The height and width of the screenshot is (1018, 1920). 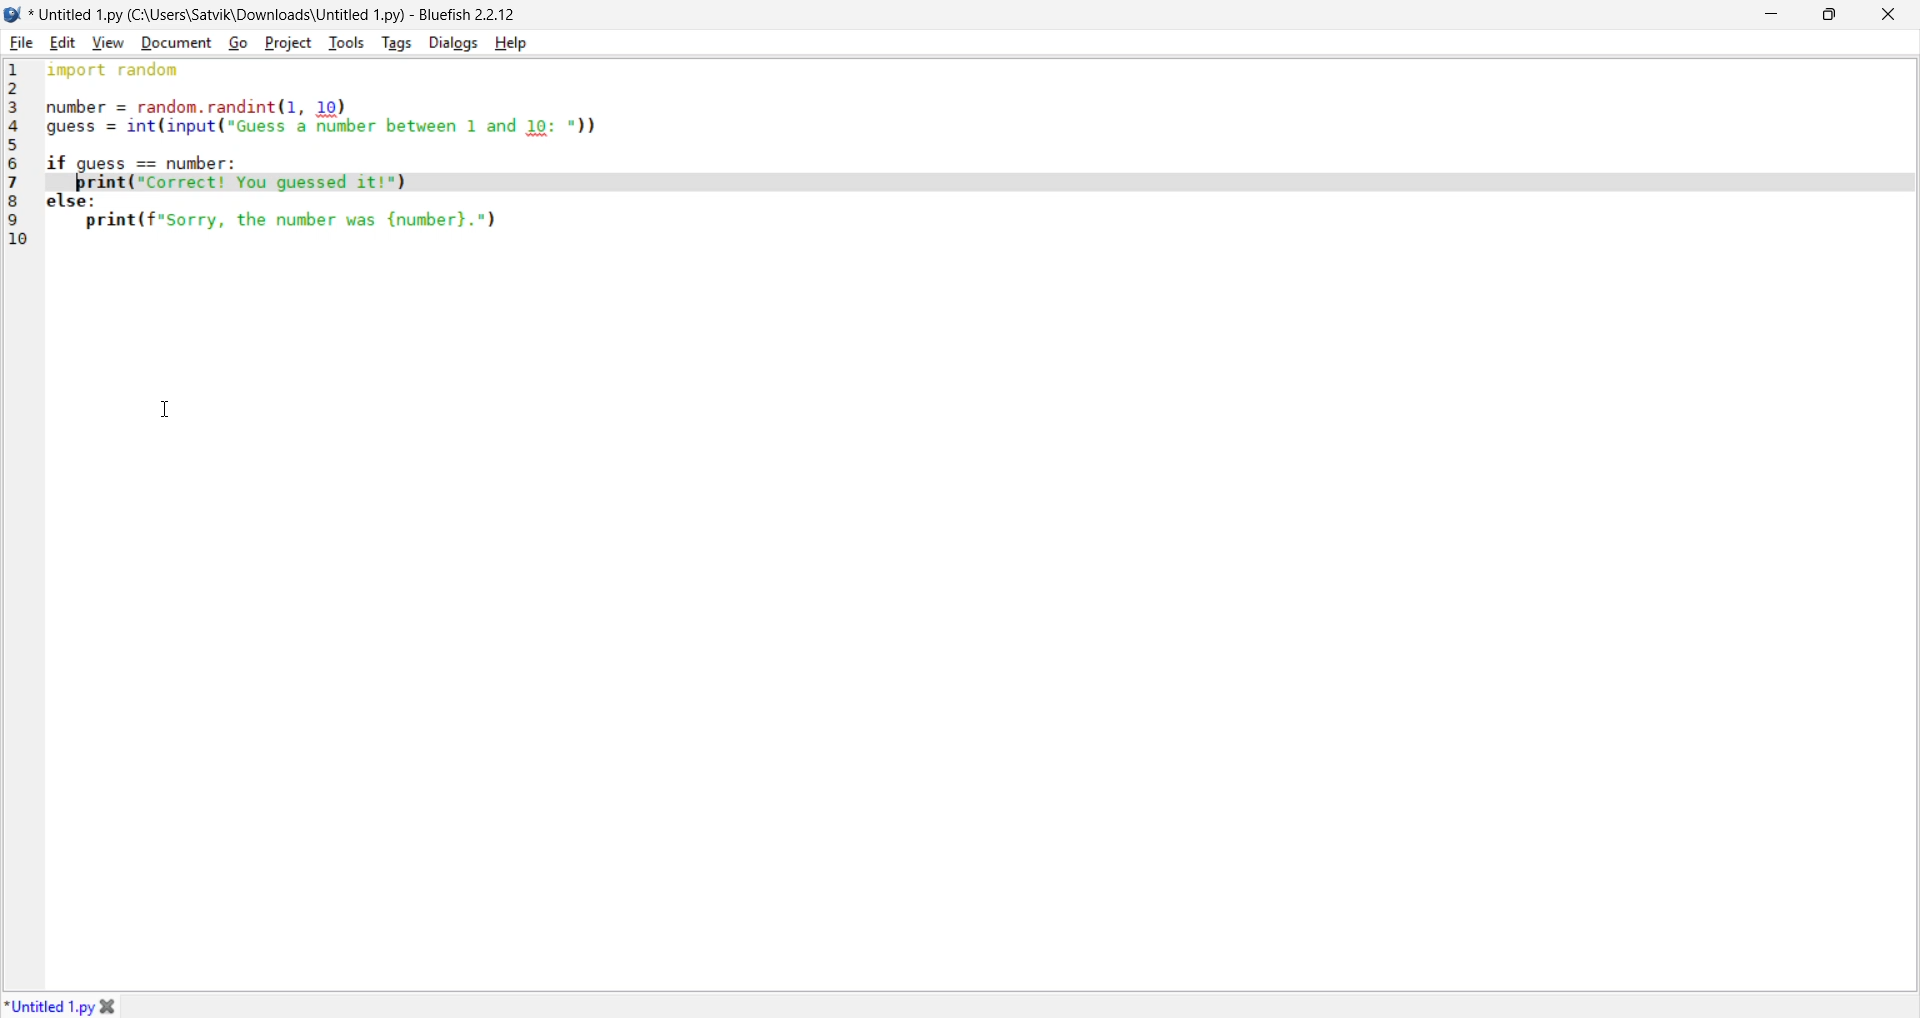 I want to click on file, so click(x=23, y=42).